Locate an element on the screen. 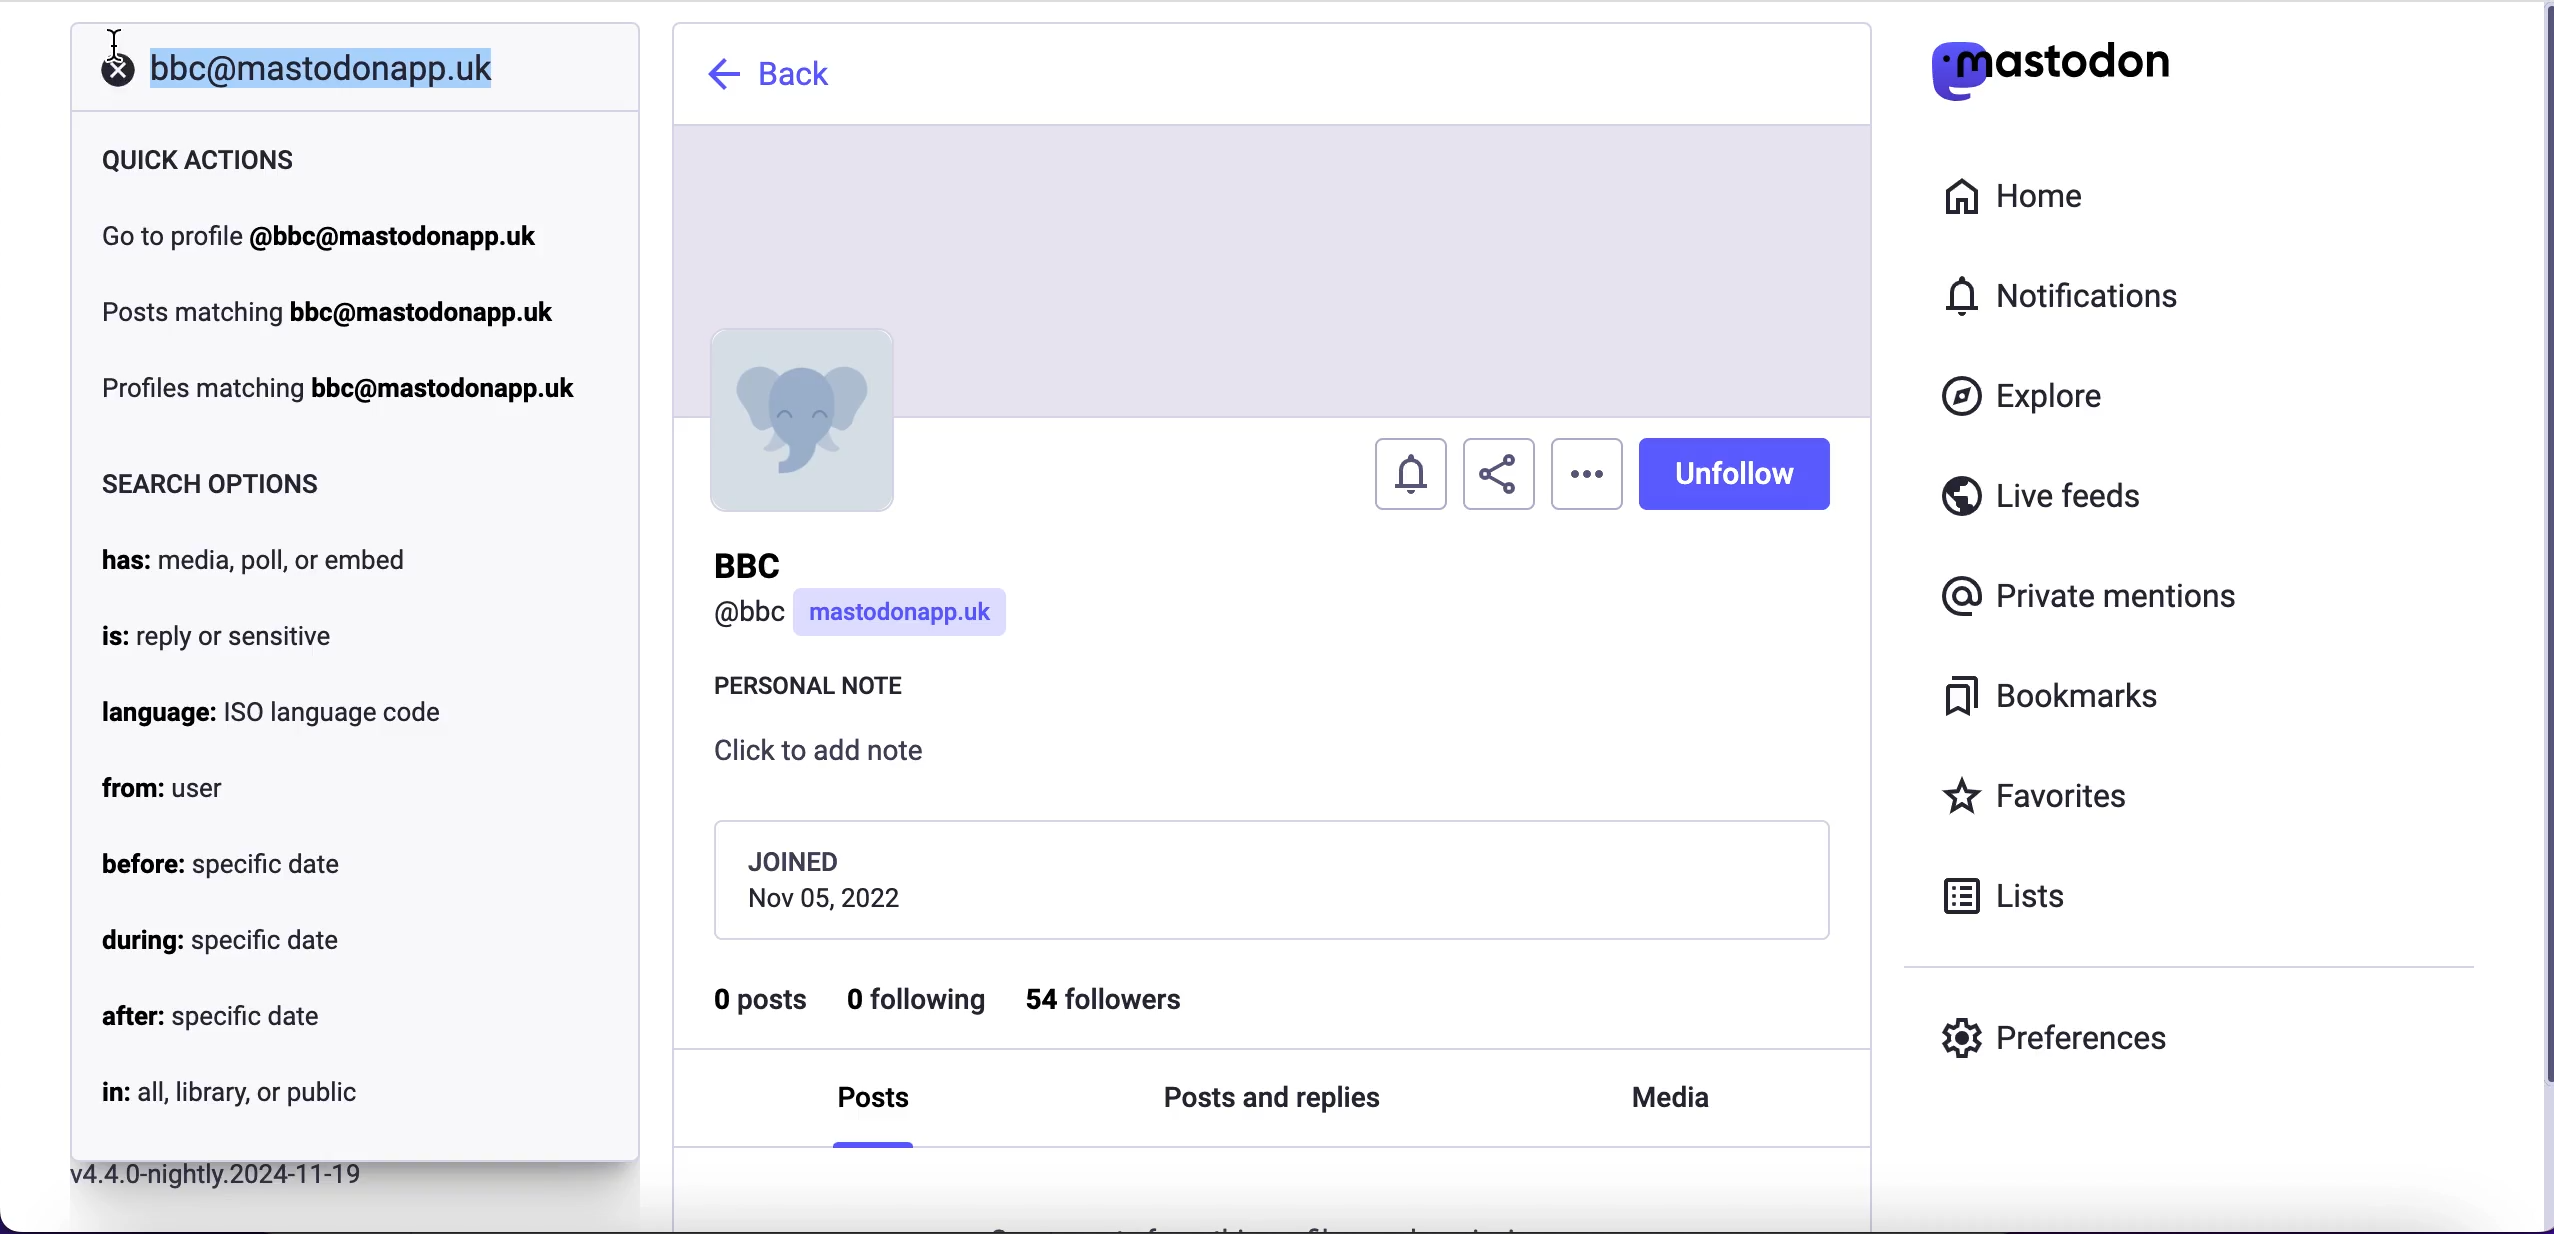 The width and height of the screenshot is (2554, 1234). bookmarks is located at coordinates (2058, 697).